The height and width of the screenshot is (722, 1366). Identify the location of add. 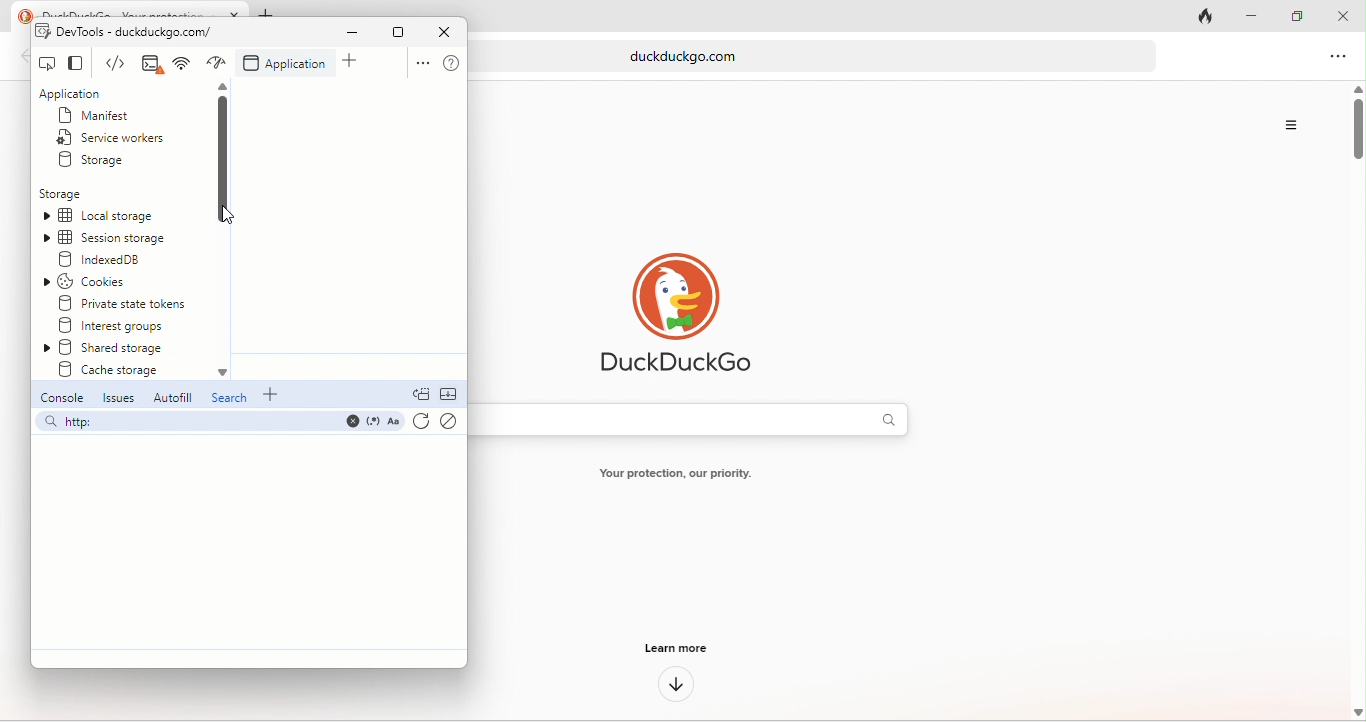
(352, 63).